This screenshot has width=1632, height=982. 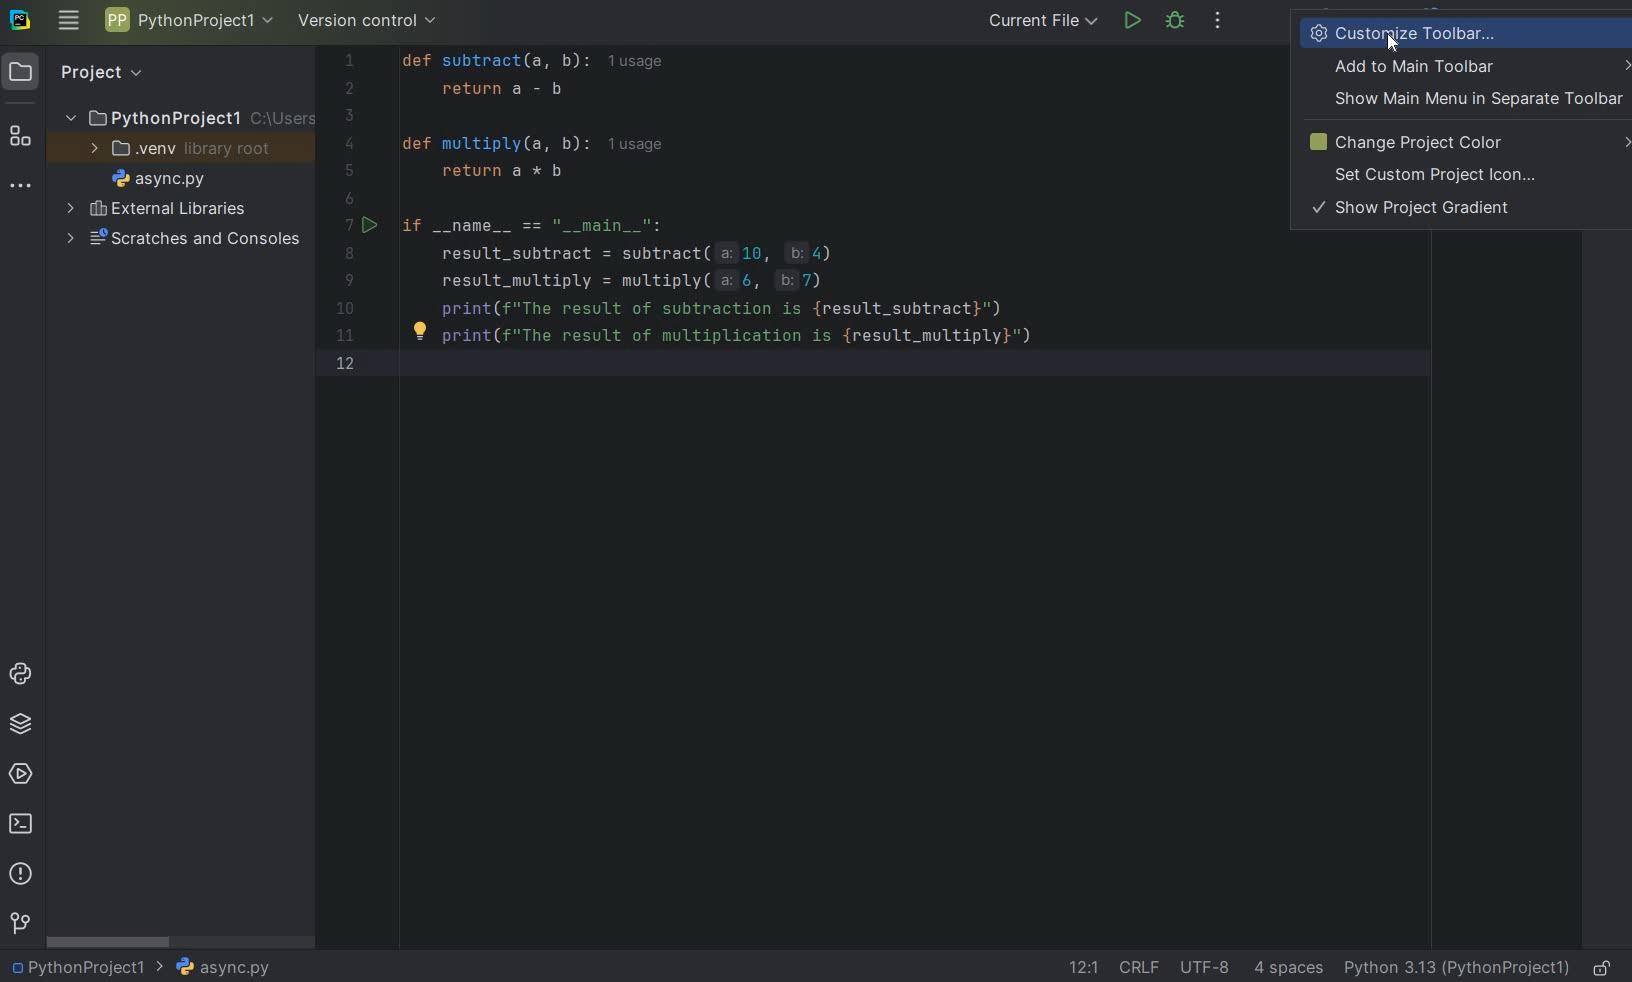 I want to click on PROJECT NAME, so click(x=87, y=965).